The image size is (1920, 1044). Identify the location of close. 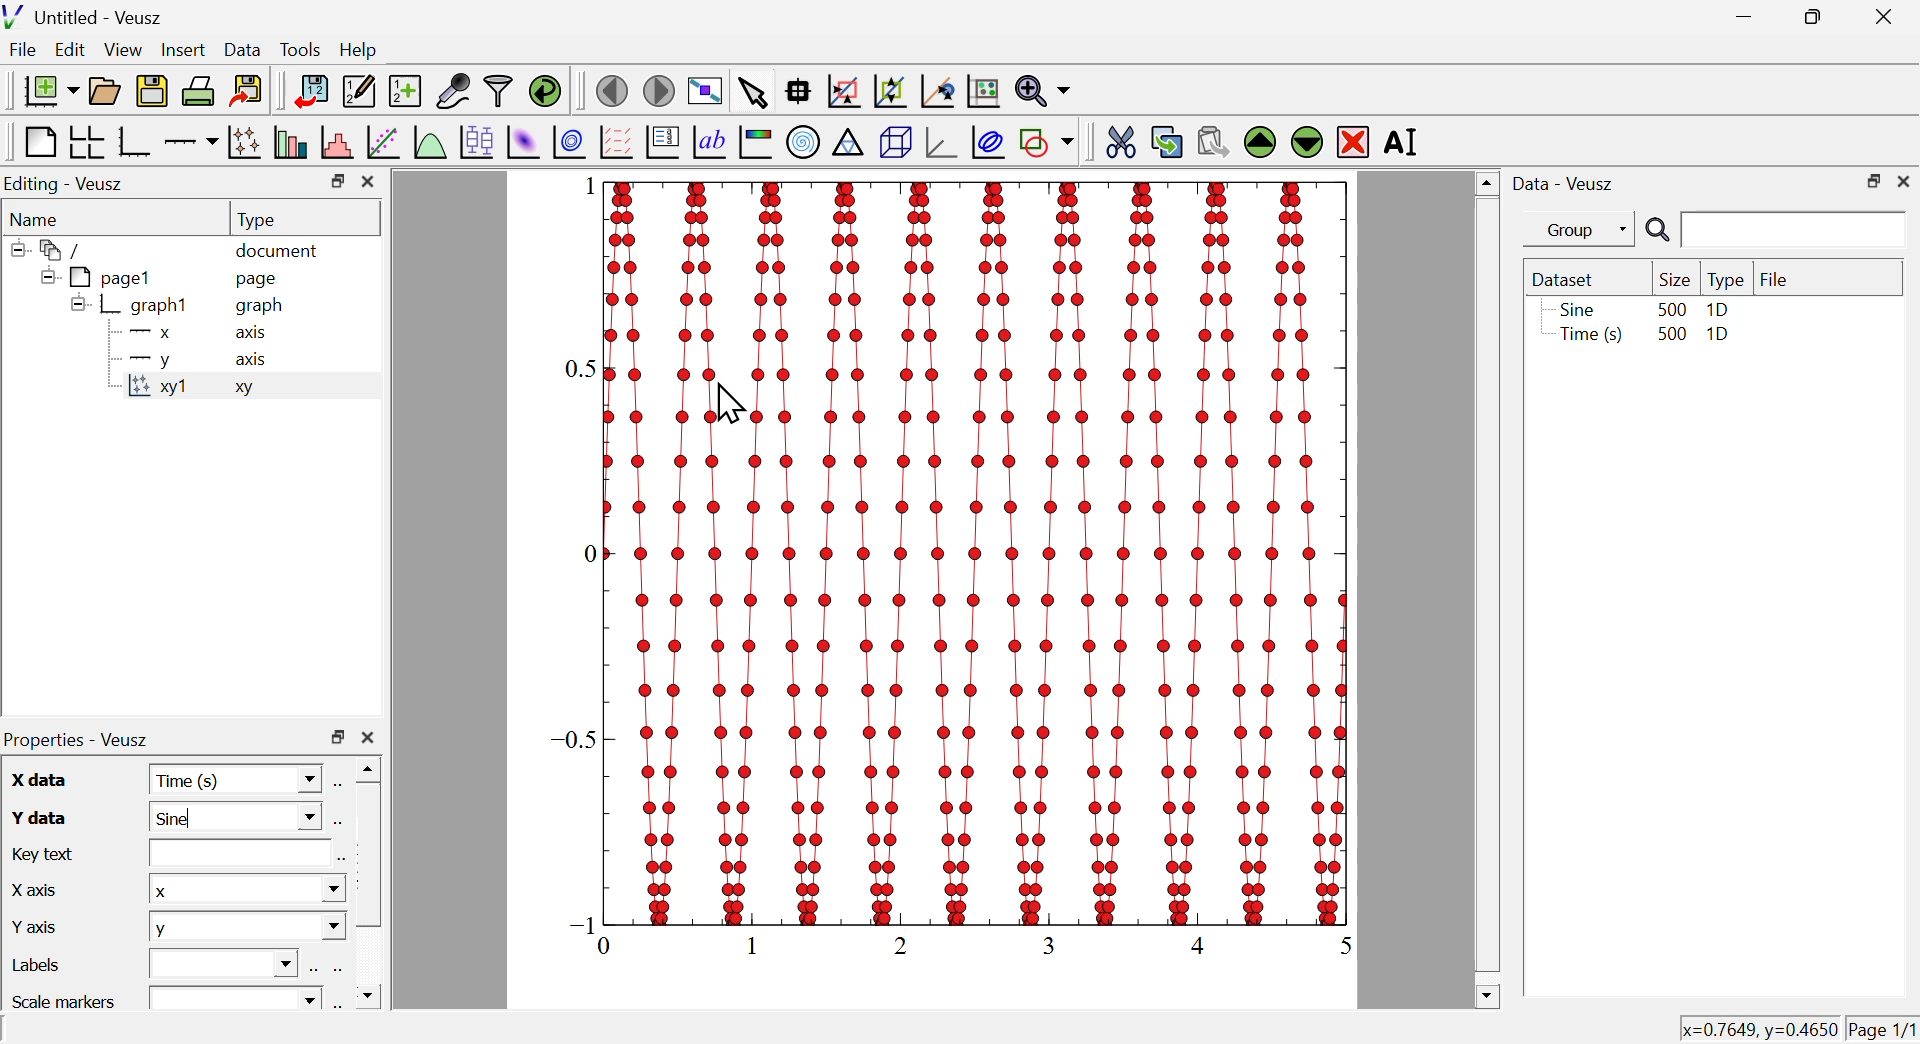
(370, 183).